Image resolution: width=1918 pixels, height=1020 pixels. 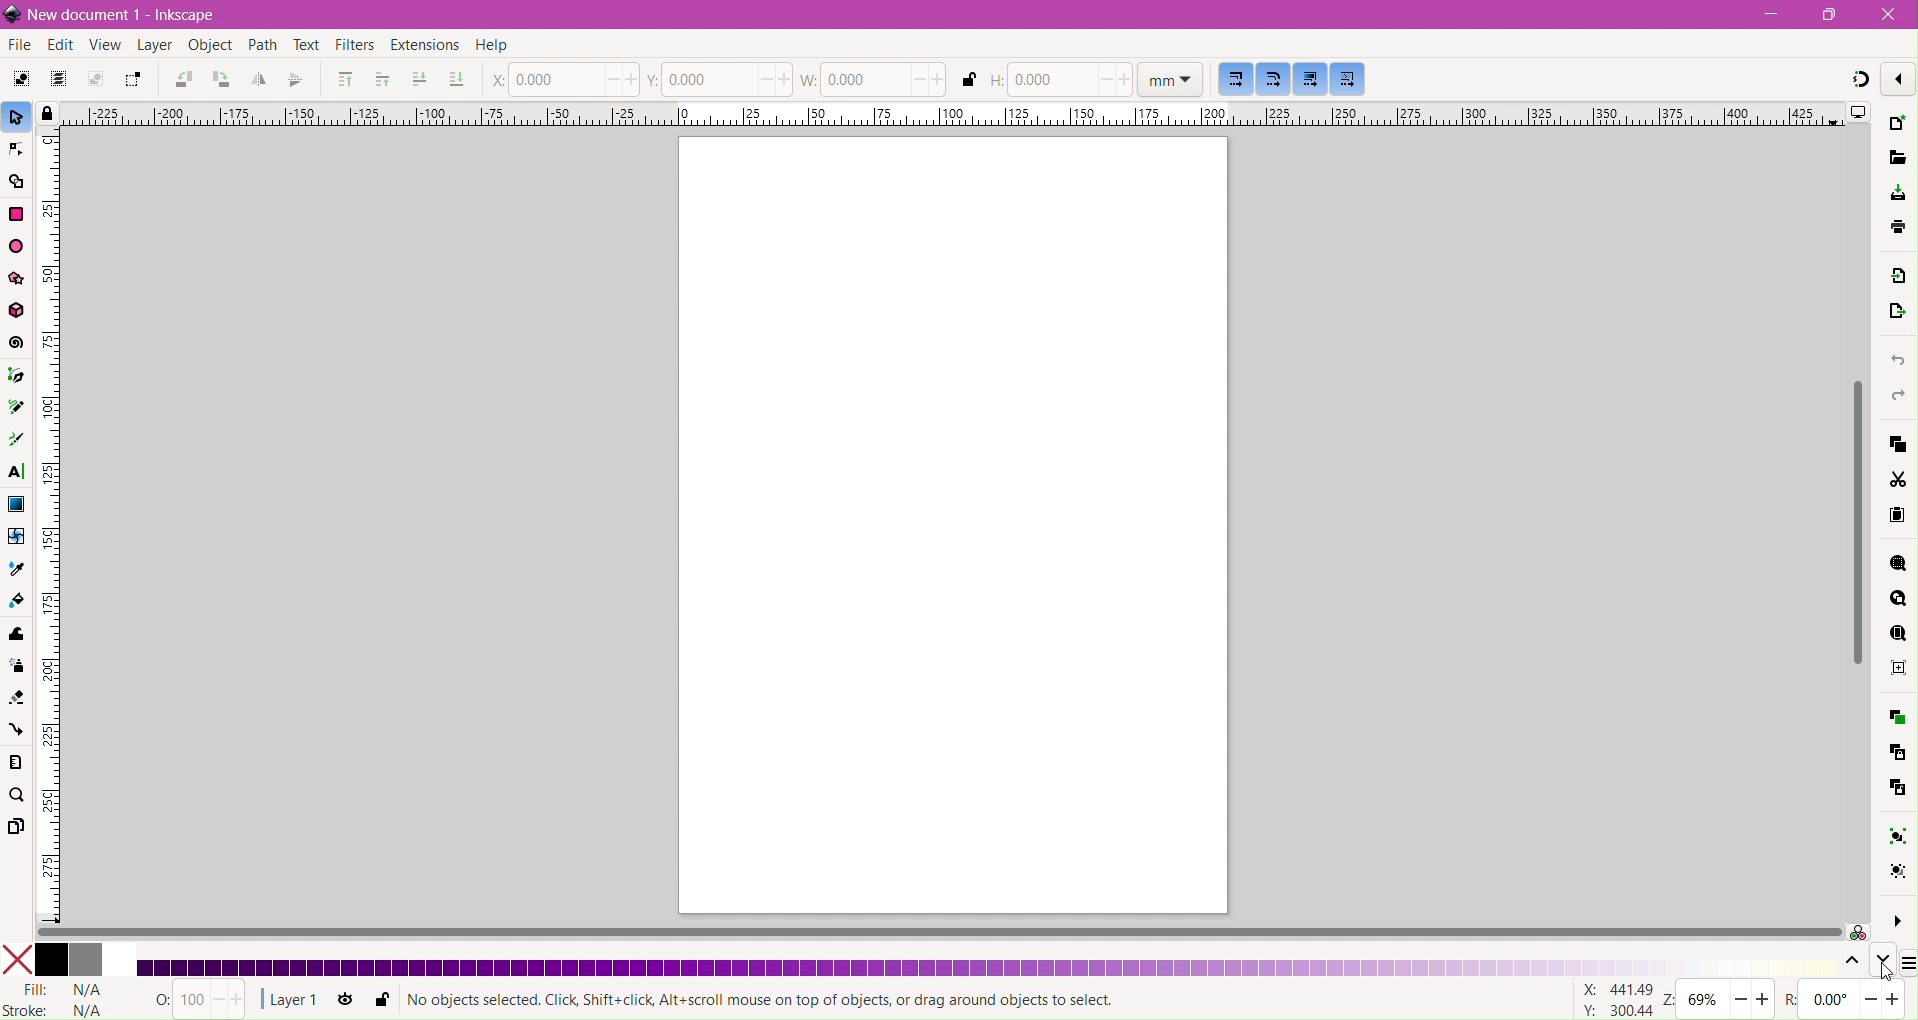 What do you see at coordinates (1056, 80) in the screenshot?
I see `Set Height of the document` at bounding box center [1056, 80].